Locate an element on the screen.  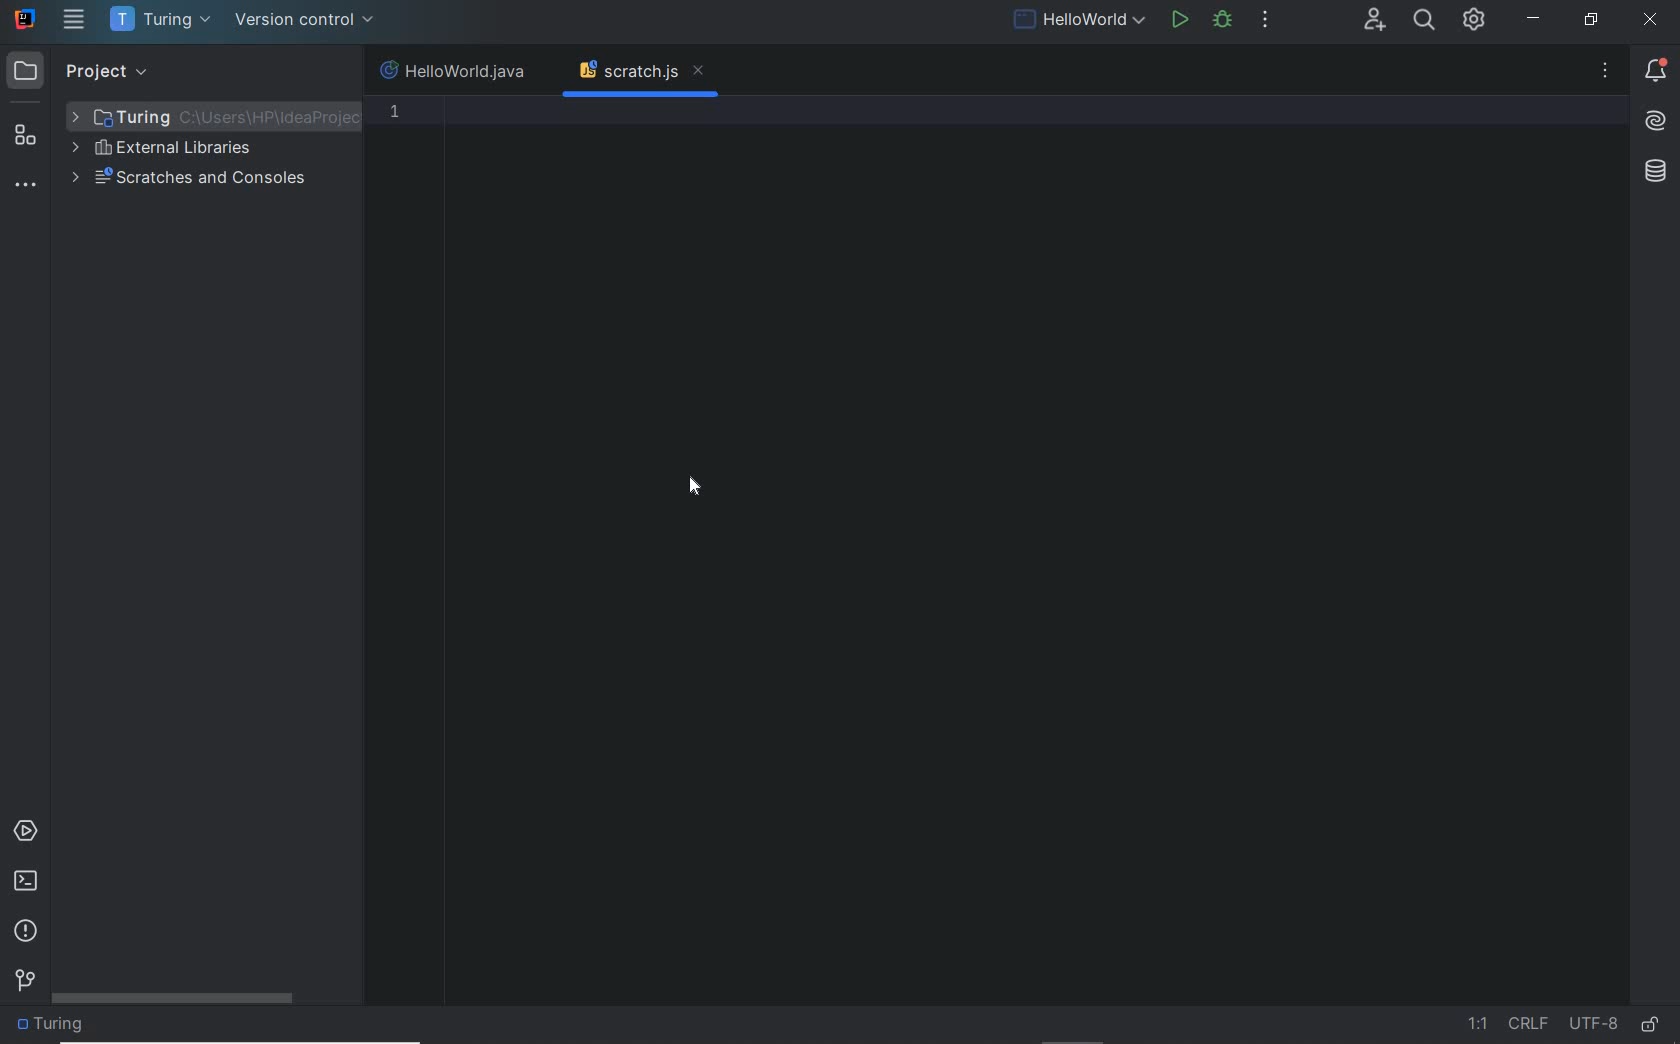
debug is located at coordinates (1227, 22).